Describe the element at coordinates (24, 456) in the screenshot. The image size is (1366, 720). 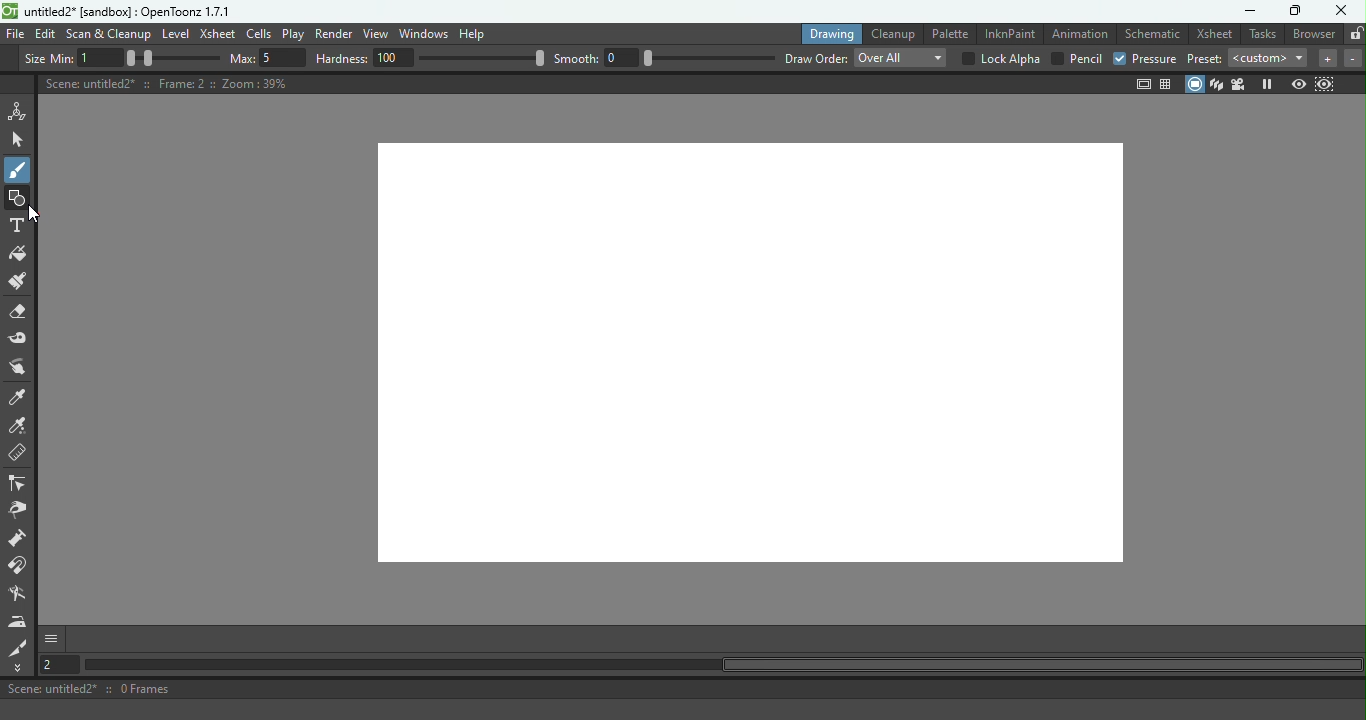
I see `Ruler` at that location.